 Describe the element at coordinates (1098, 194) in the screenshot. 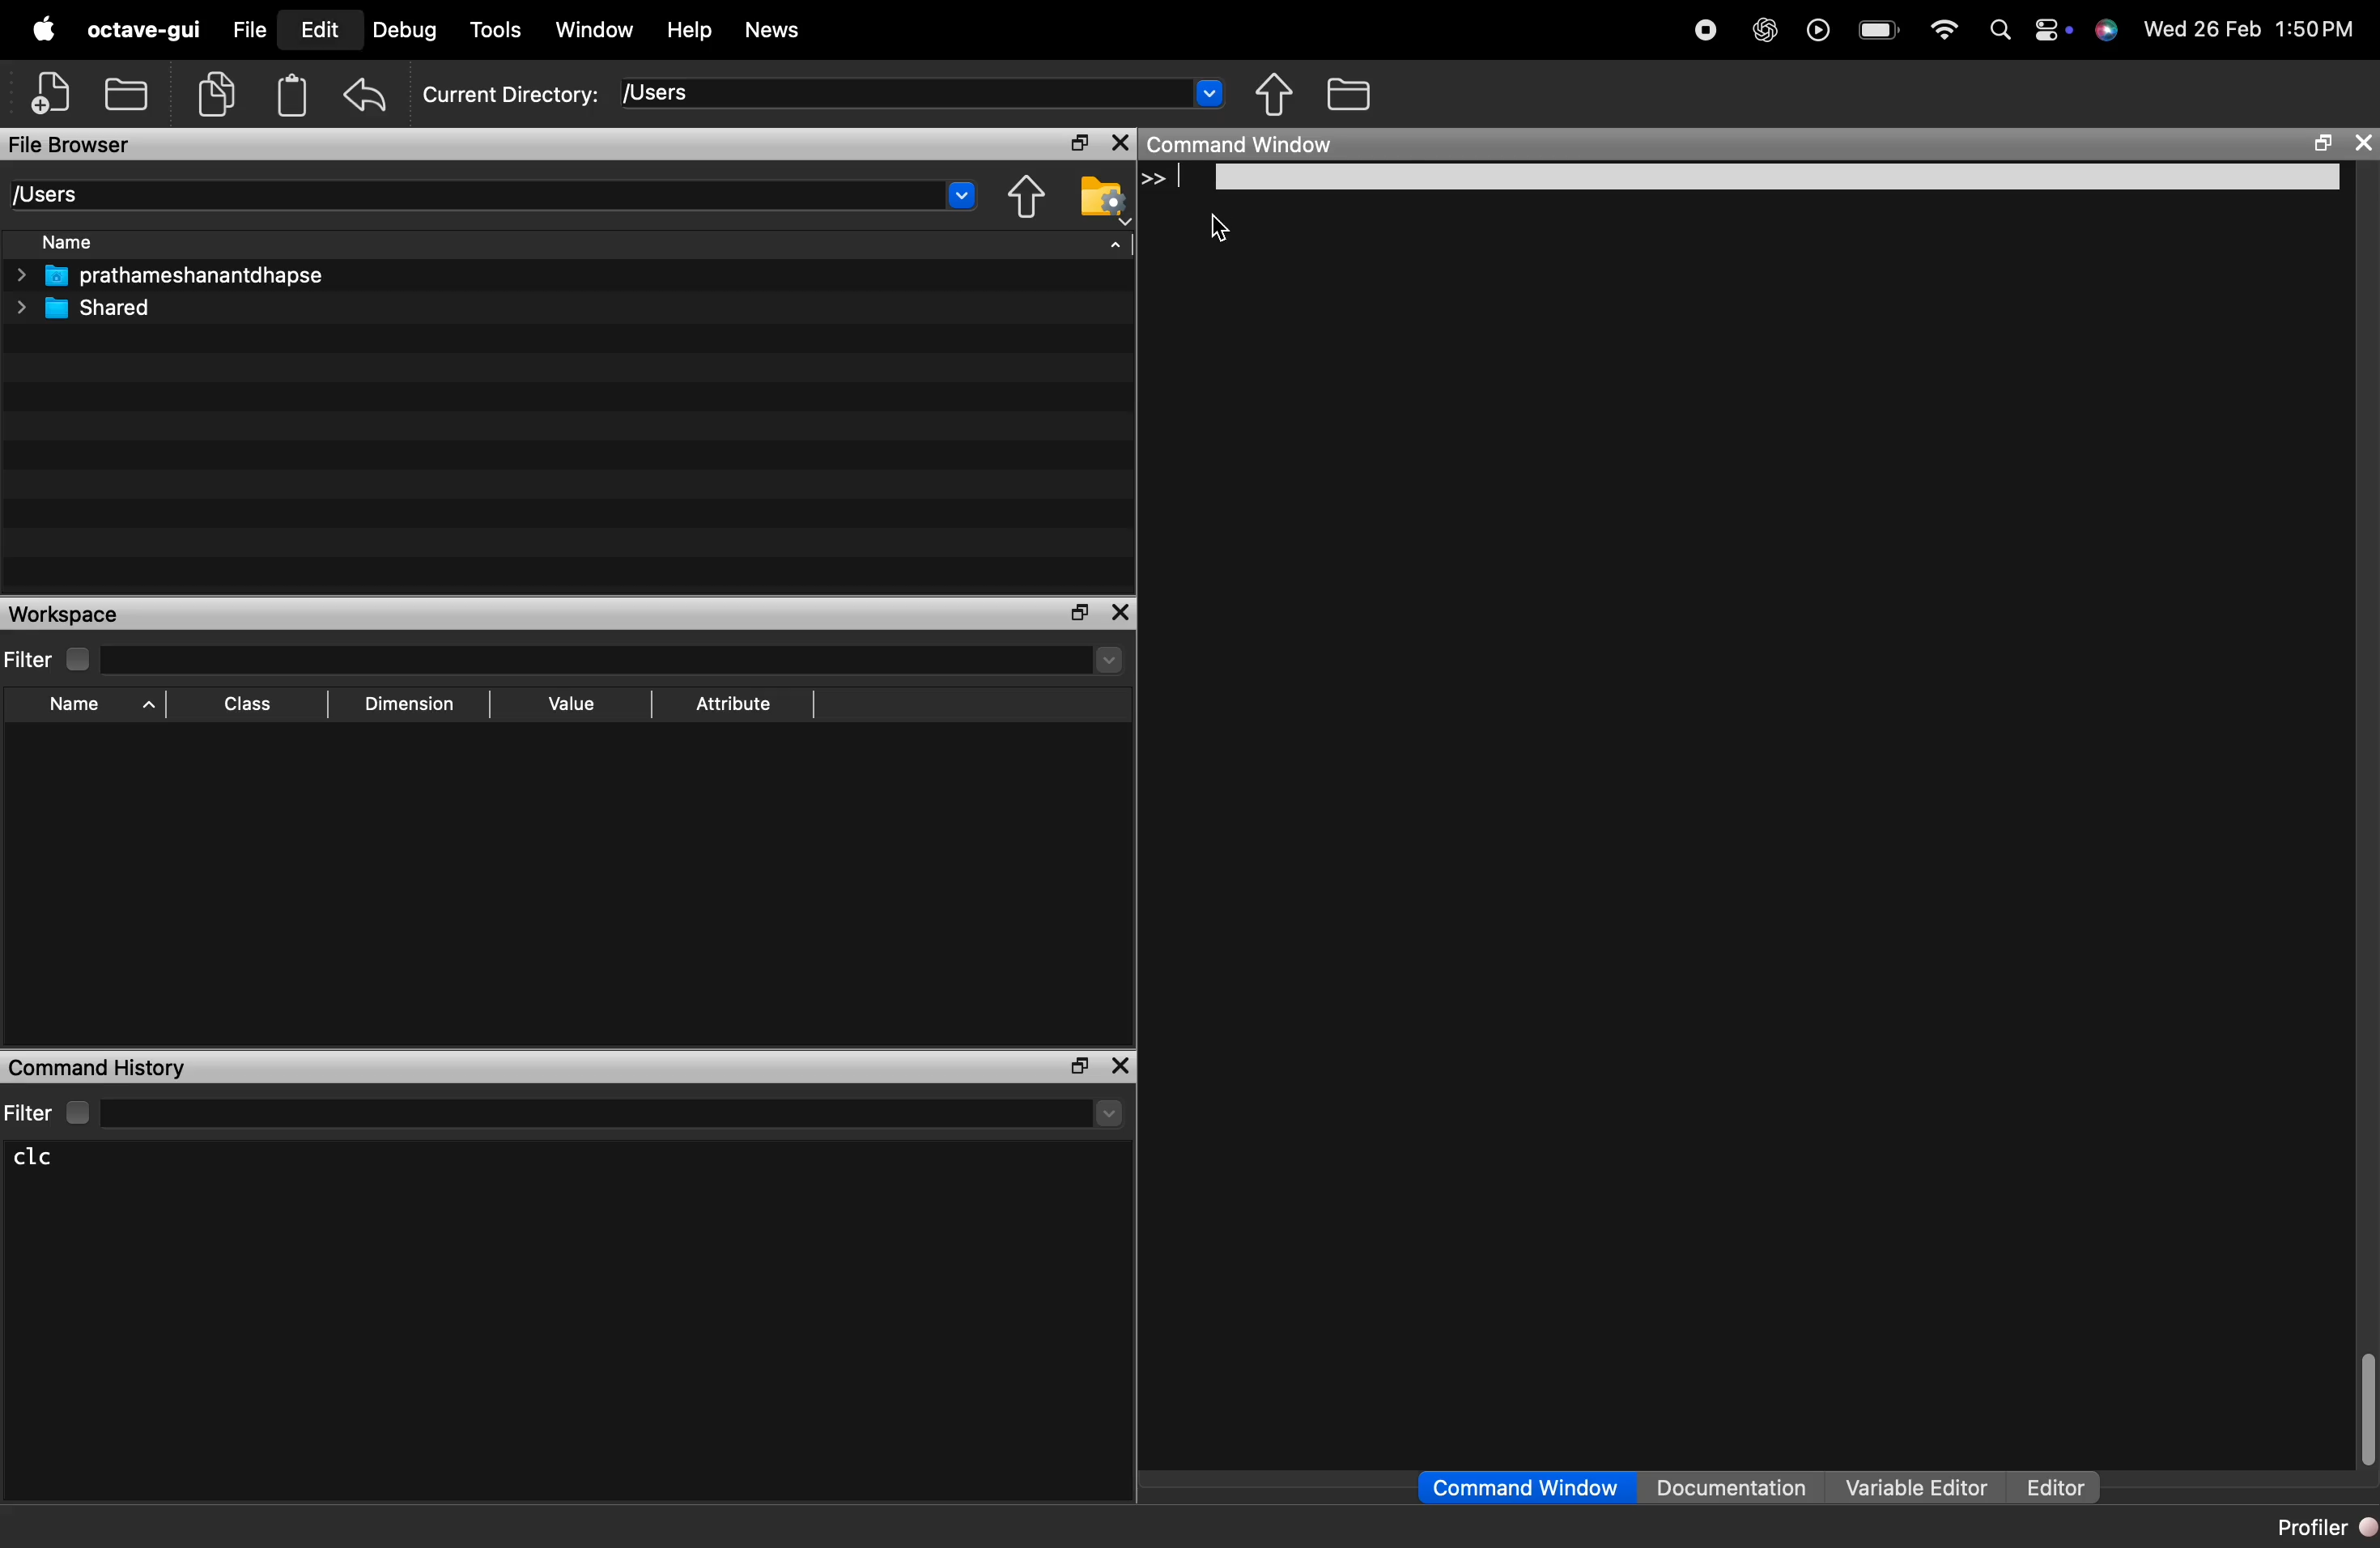

I see `directory settings` at that location.